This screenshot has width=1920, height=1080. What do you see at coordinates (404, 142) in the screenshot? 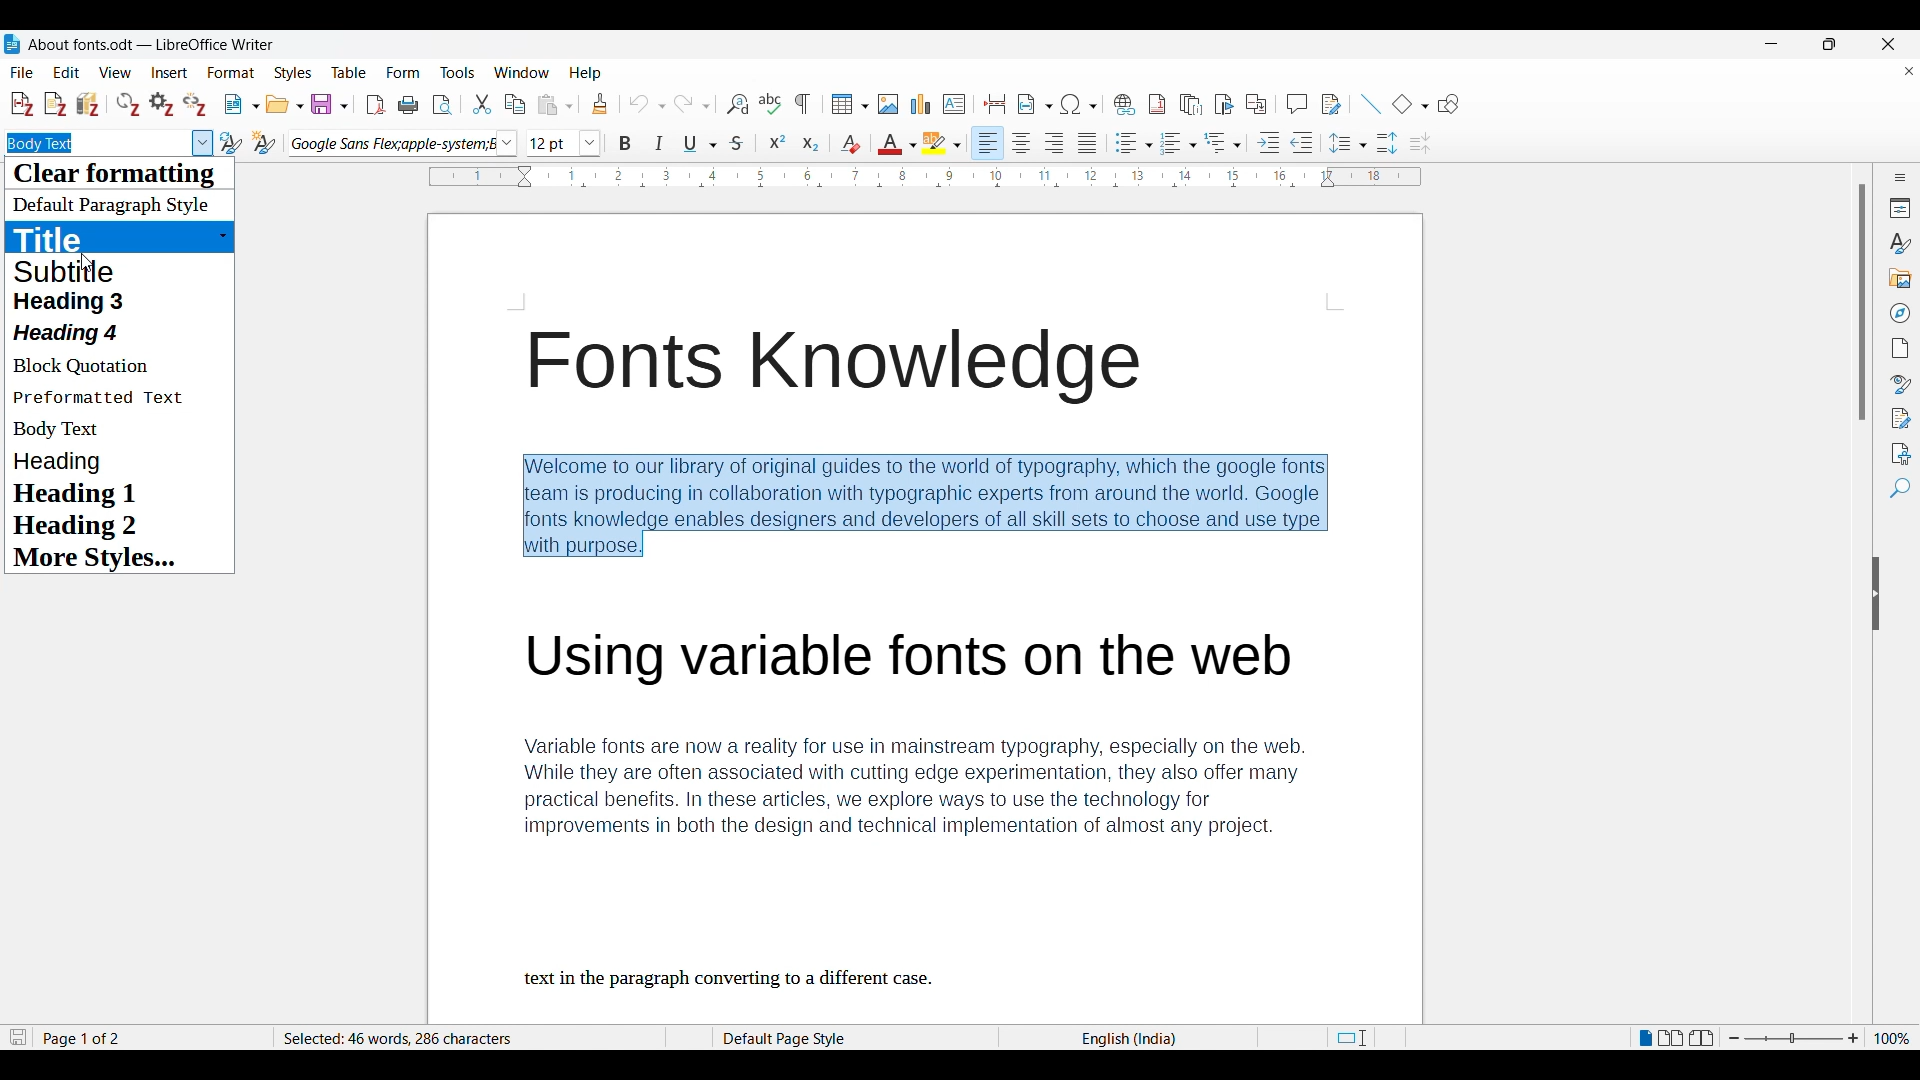
I see `Font options` at bounding box center [404, 142].